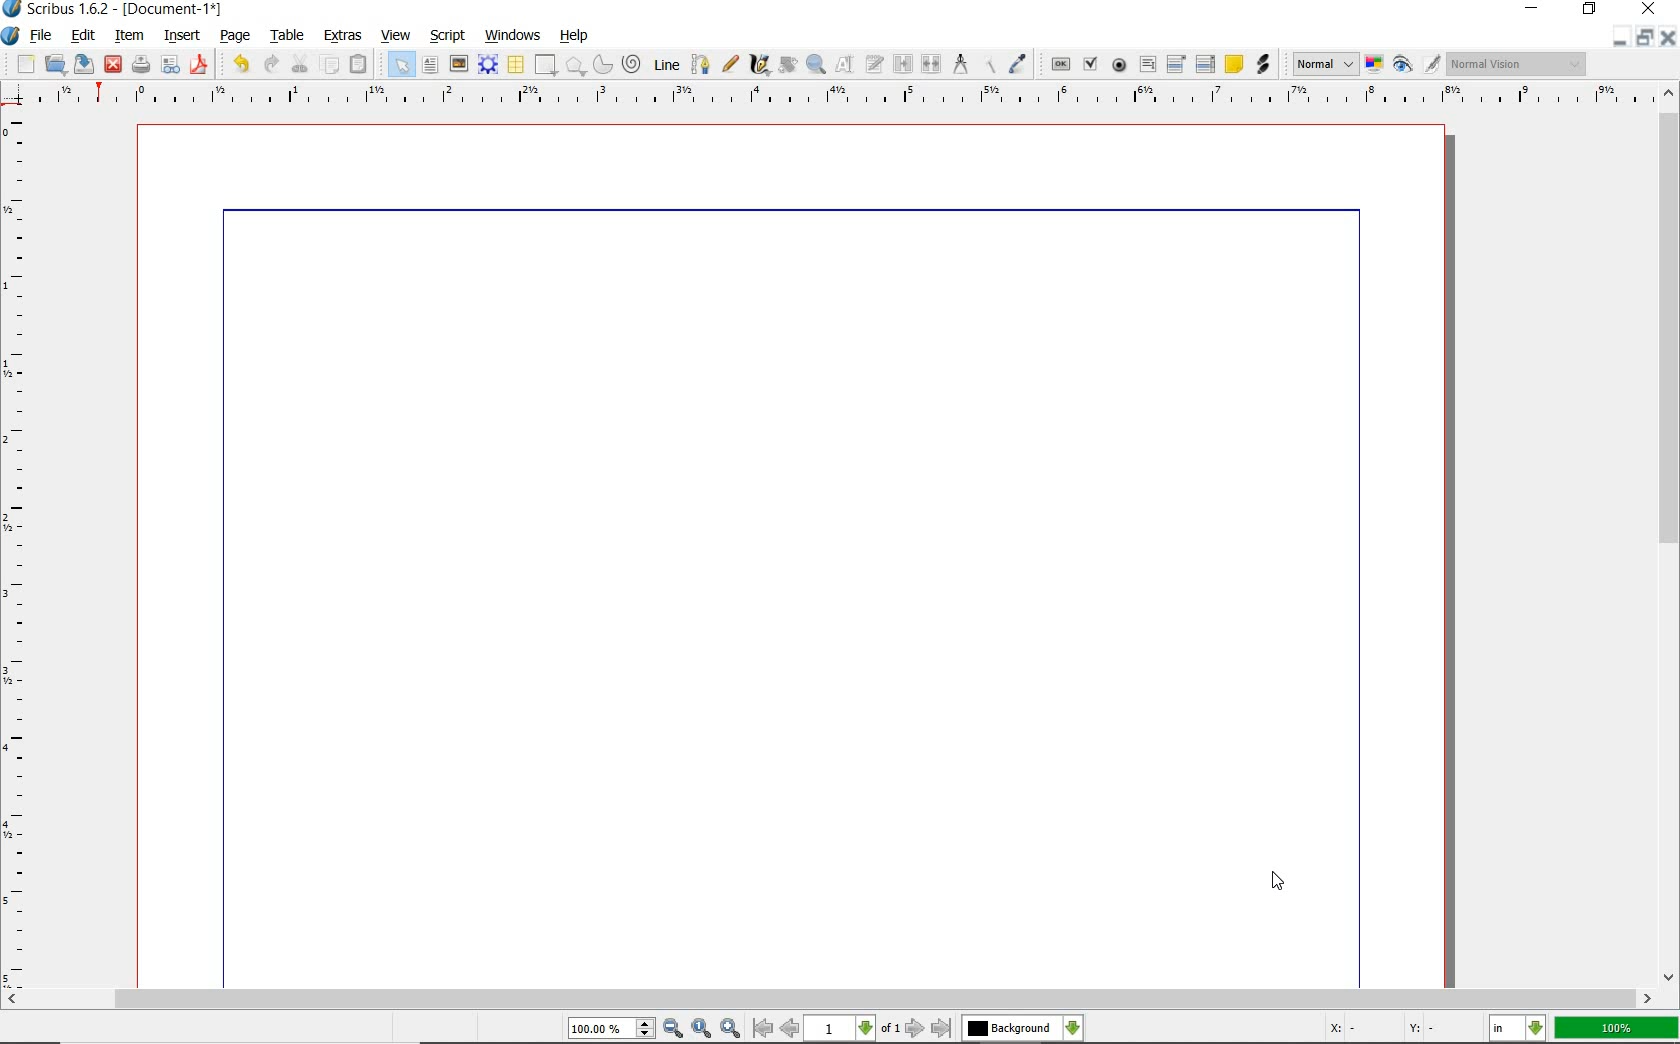 The image size is (1680, 1044). Describe the element at coordinates (657, 1028) in the screenshot. I see `zoom in/zoom to/zoom out` at that location.